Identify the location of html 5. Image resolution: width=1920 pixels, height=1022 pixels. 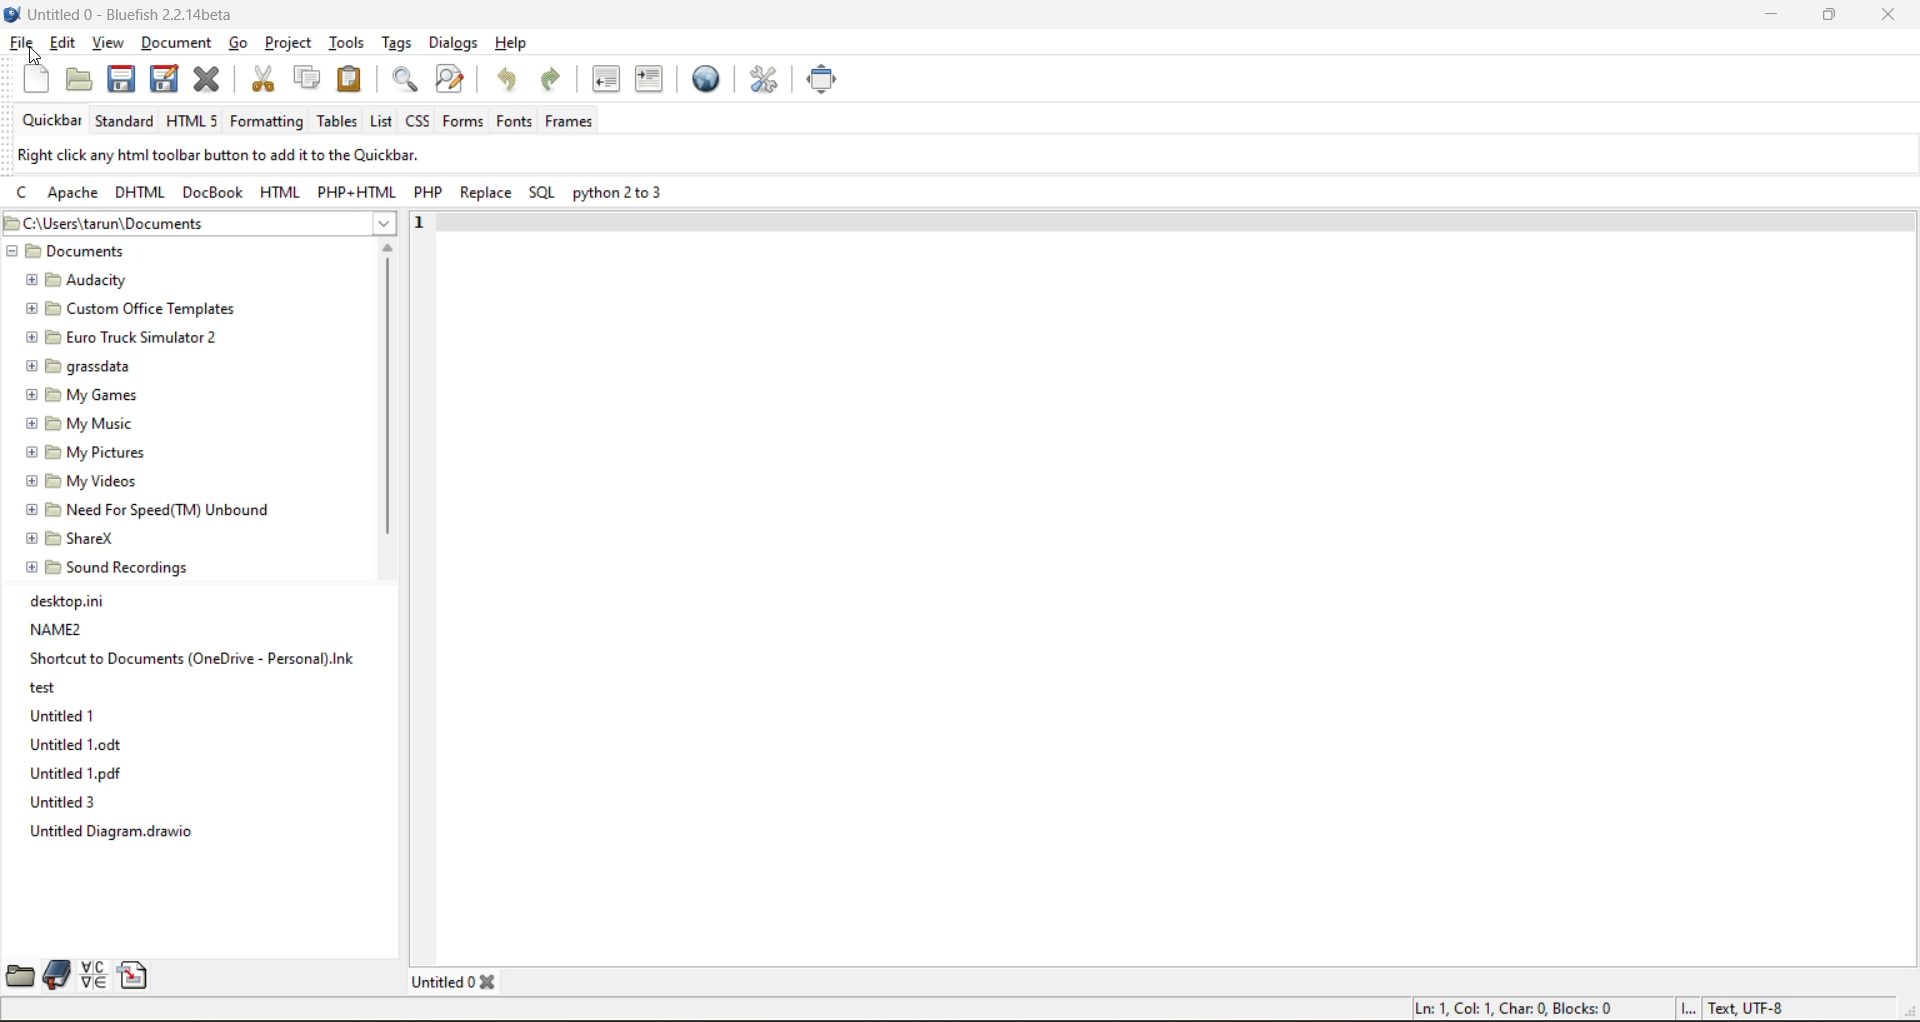
(197, 123).